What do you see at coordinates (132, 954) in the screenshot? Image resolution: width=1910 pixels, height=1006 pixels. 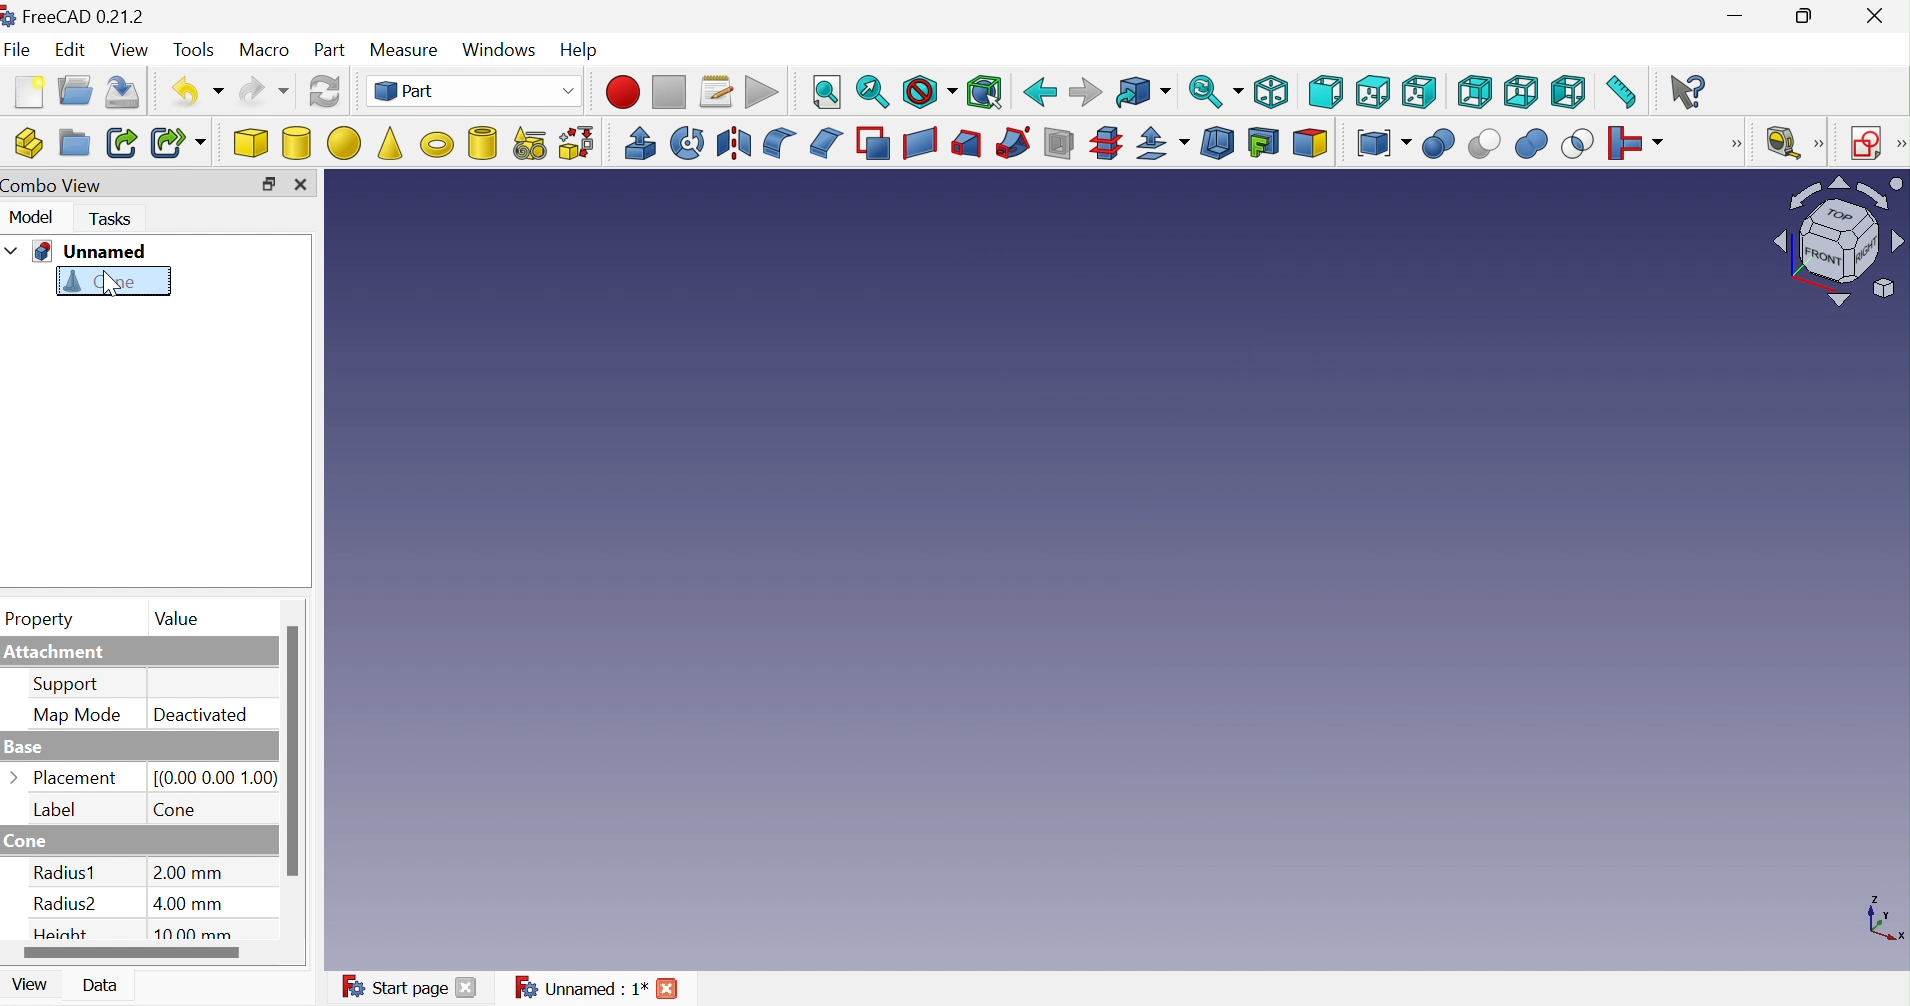 I see `Scroll bar` at bounding box center [132, 954].